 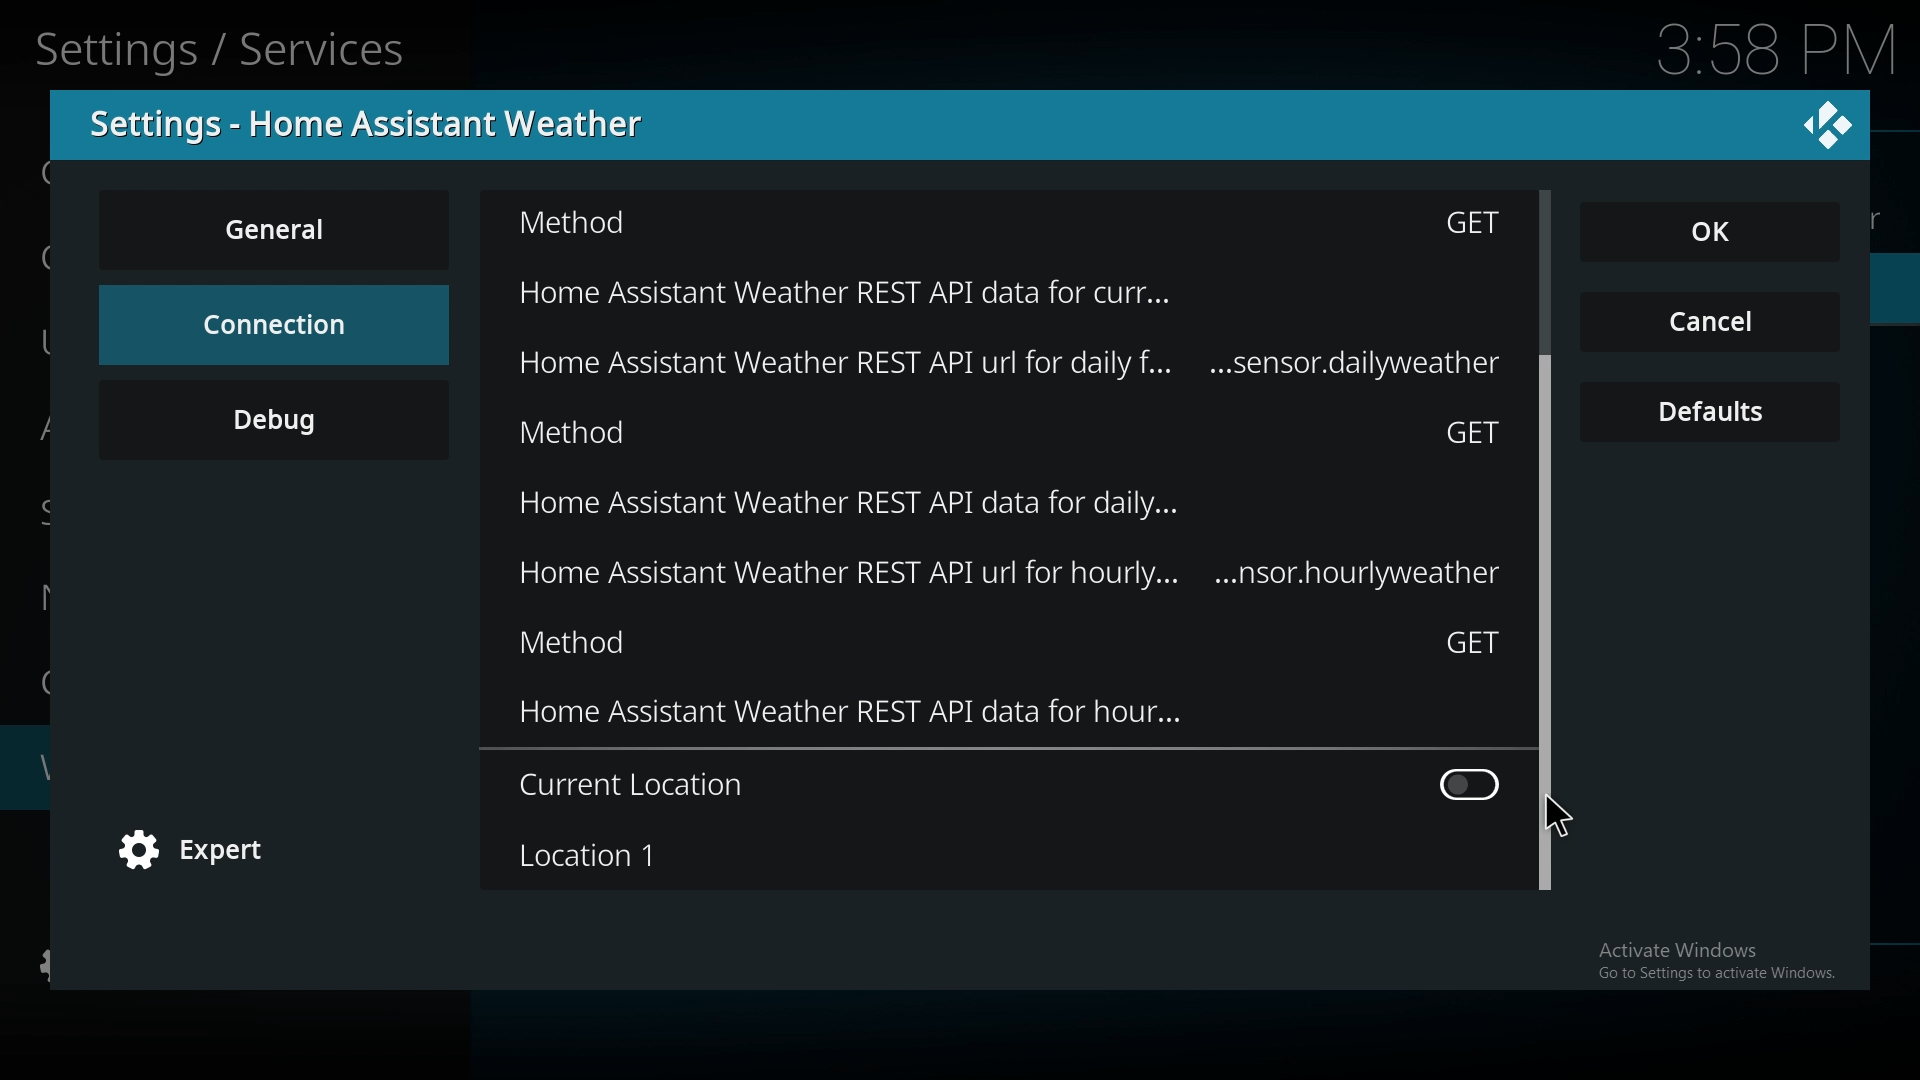 I want to click on scroll bar, so click(x=1542, y=490).